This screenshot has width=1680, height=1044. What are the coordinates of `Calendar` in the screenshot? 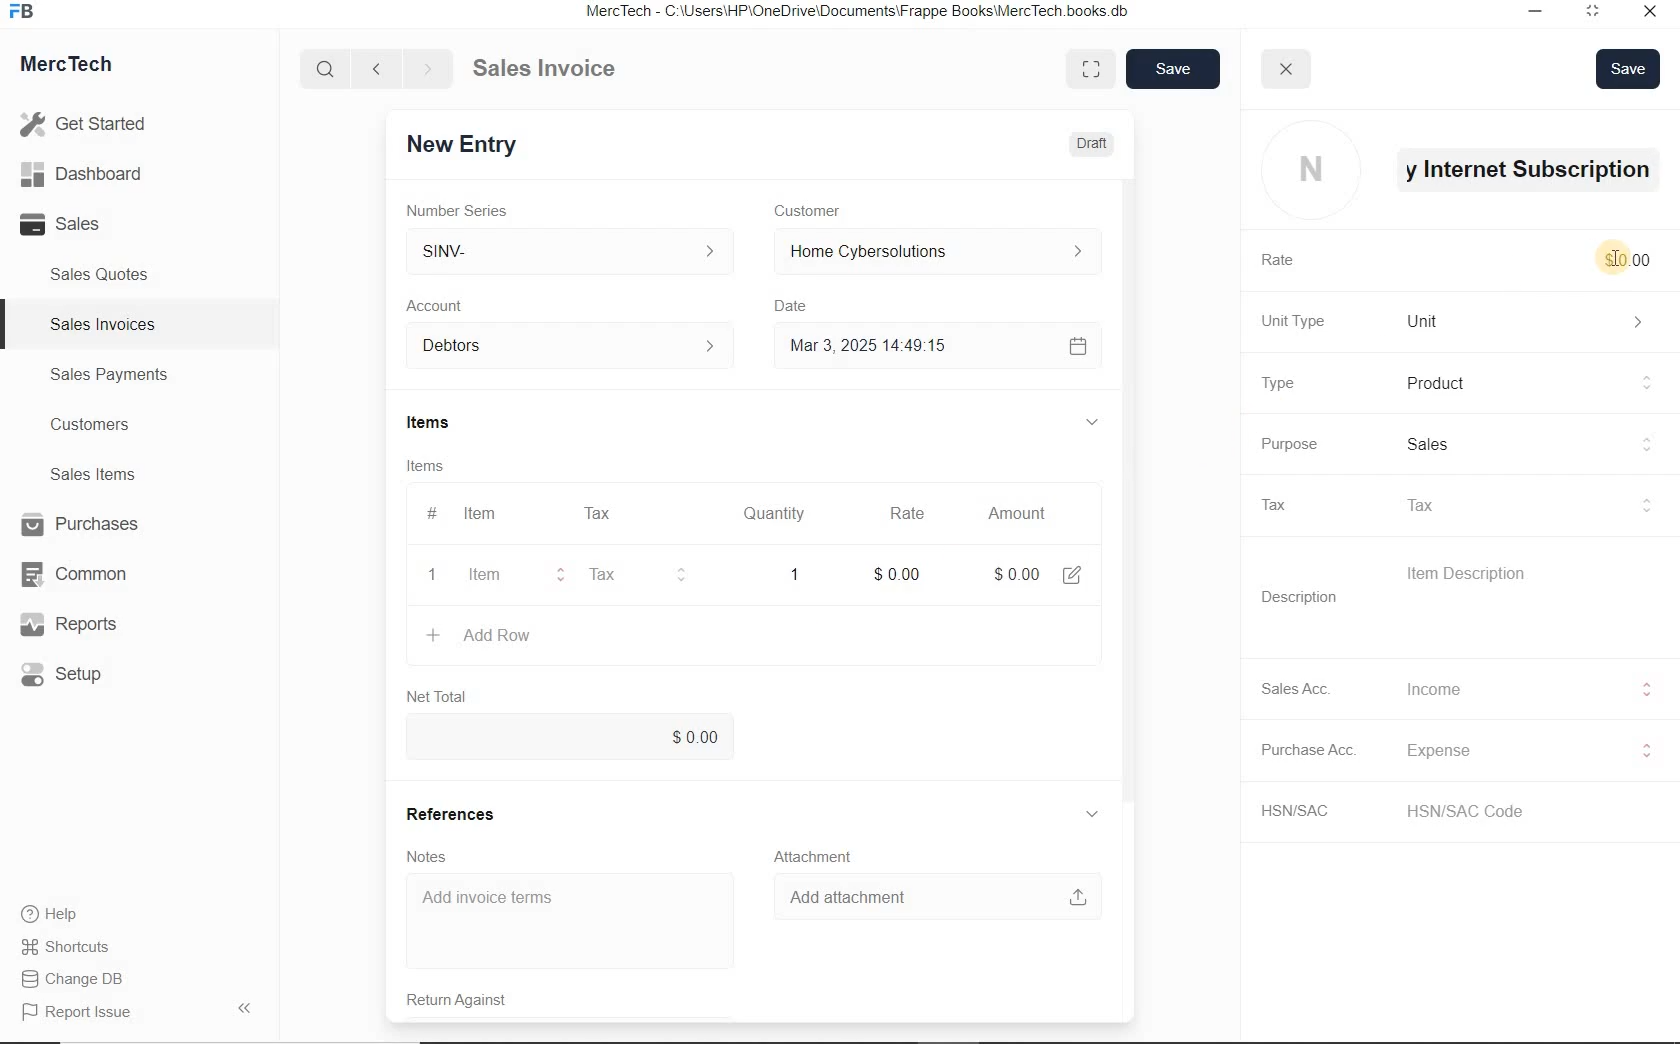 It's located at (1073, 345).